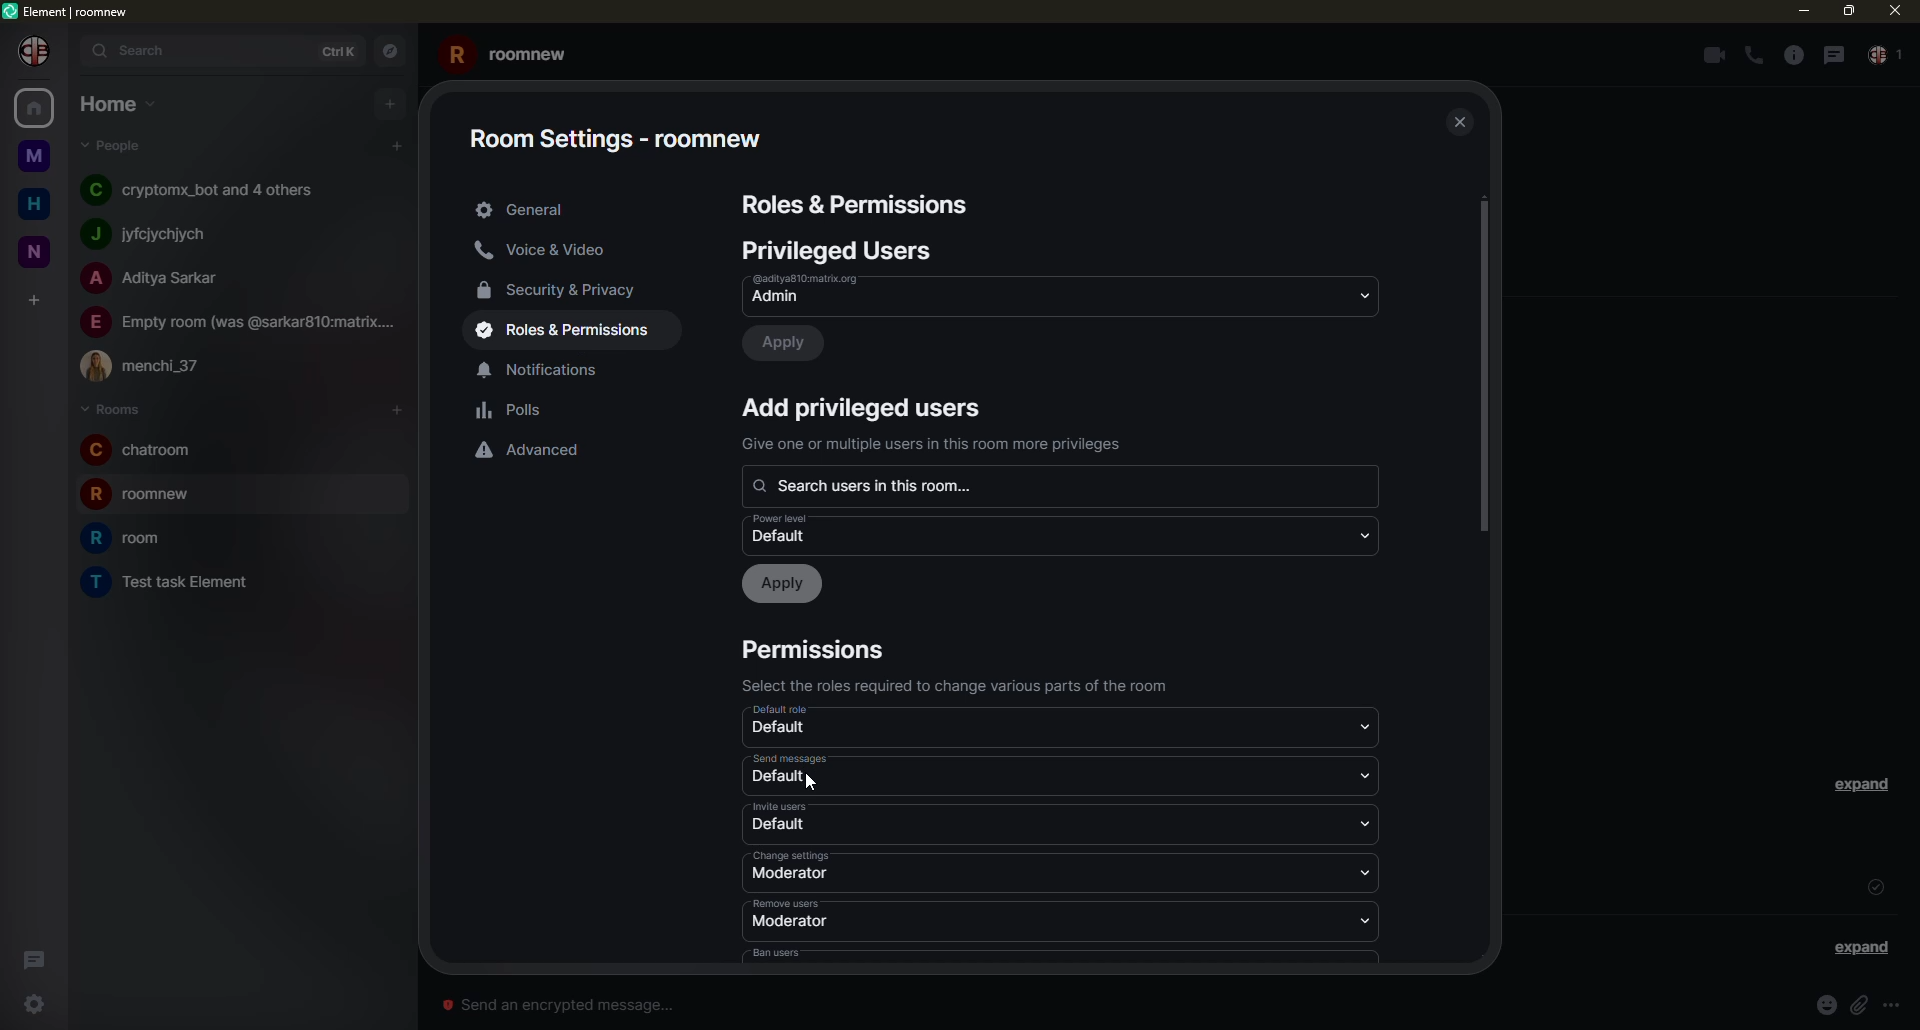 This screenshot has height=1030, width=1920. What do you see at coordinates (37, 298) in the screenshot?
I see `add` at bounding box center [37, 298].